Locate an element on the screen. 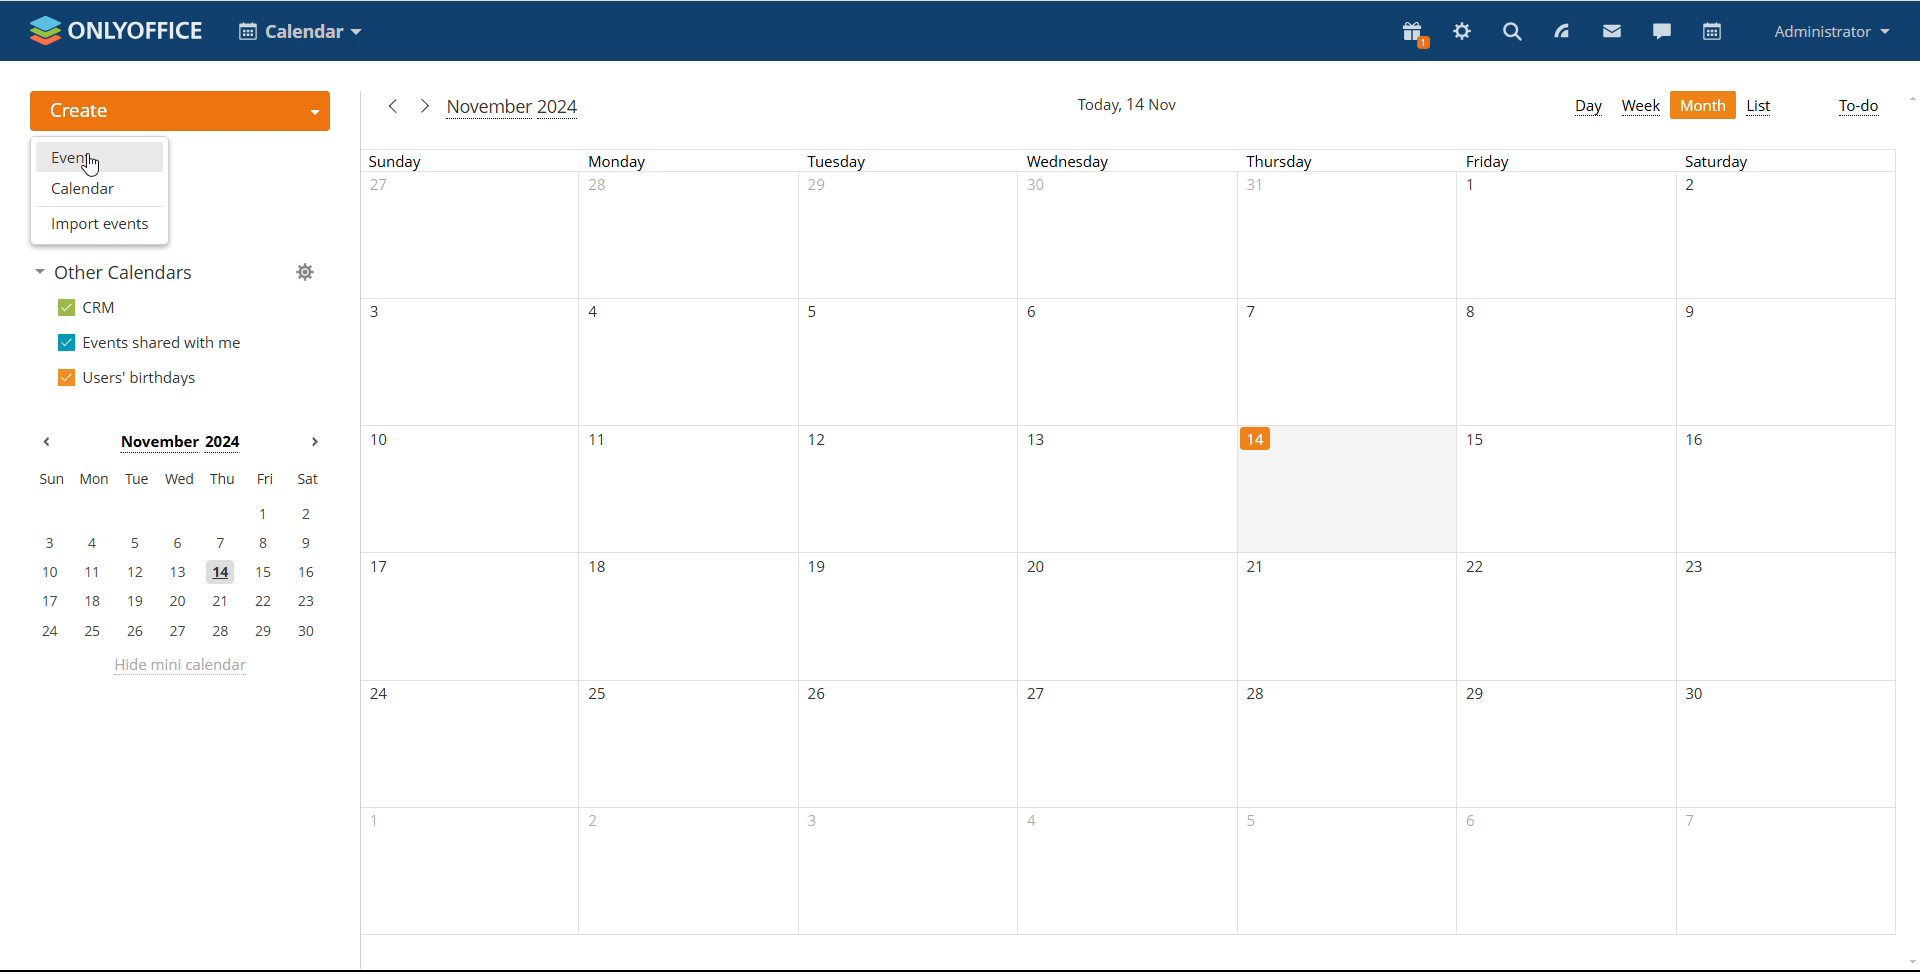 This screenshot has height=972, width=1920. hide mini calendar is located at coordinates (179, 666).